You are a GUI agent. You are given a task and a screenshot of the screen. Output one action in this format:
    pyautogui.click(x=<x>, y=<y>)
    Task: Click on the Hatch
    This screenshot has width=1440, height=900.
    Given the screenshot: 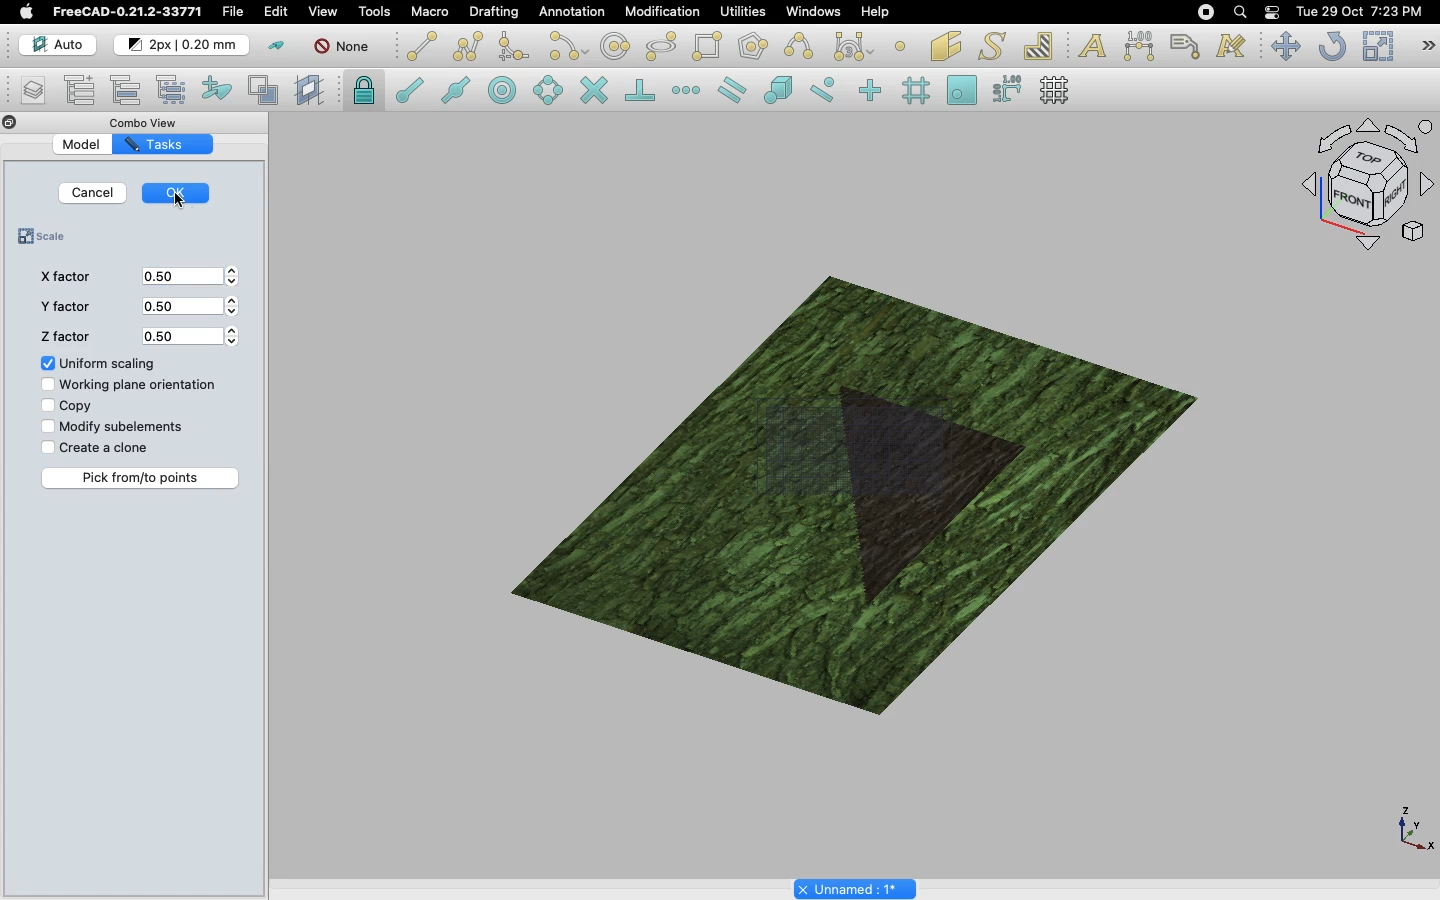 What is the action you would take?
    pyautogui.click(x=1040, y=44)
    